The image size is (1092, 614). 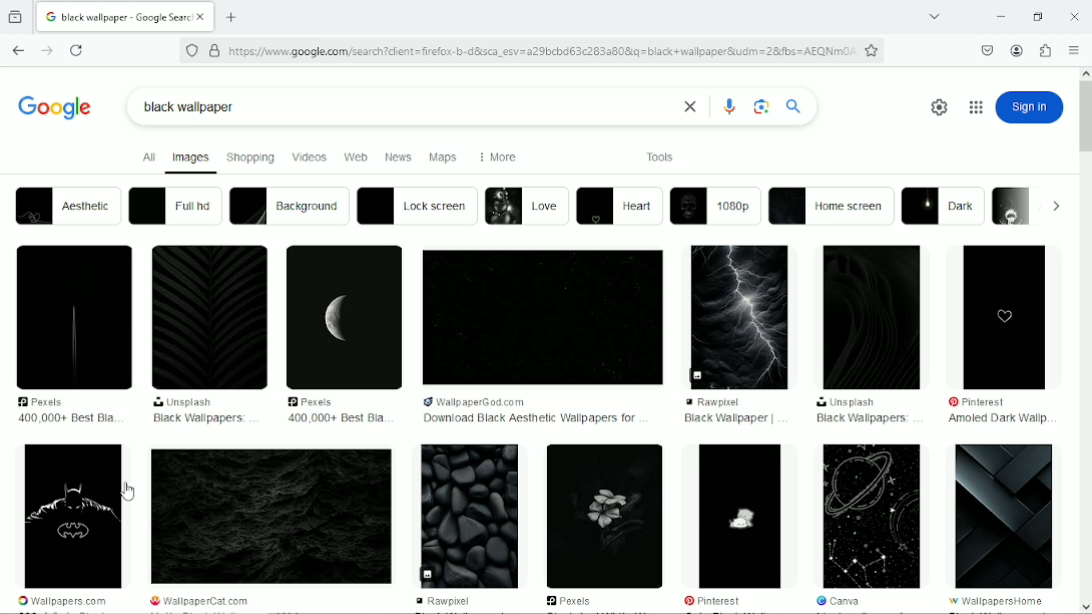 What do you see at coordinates (838, 602) in the screenshot?
I see `canva` at bounding box center [838, 602].